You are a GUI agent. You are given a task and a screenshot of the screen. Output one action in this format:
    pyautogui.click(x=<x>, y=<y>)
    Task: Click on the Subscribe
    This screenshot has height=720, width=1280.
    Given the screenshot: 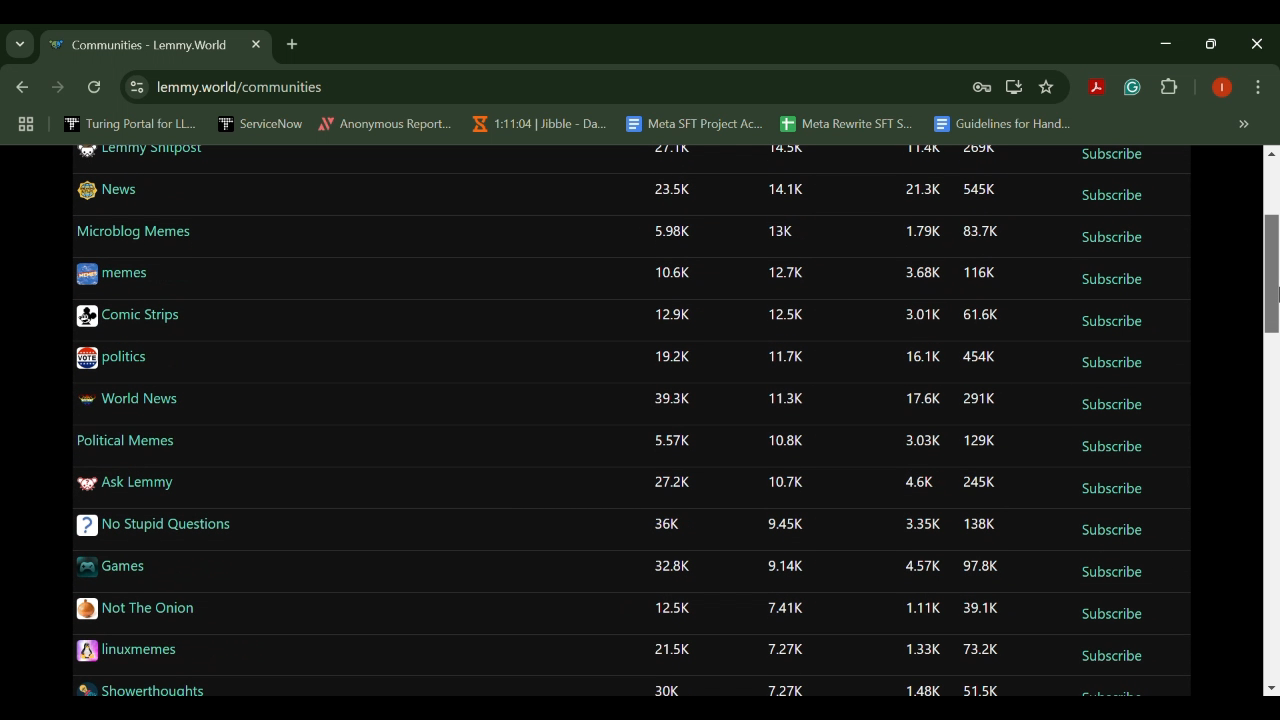 What is the action you would take?
    pyautogui.click(x=1112, y=694)
    